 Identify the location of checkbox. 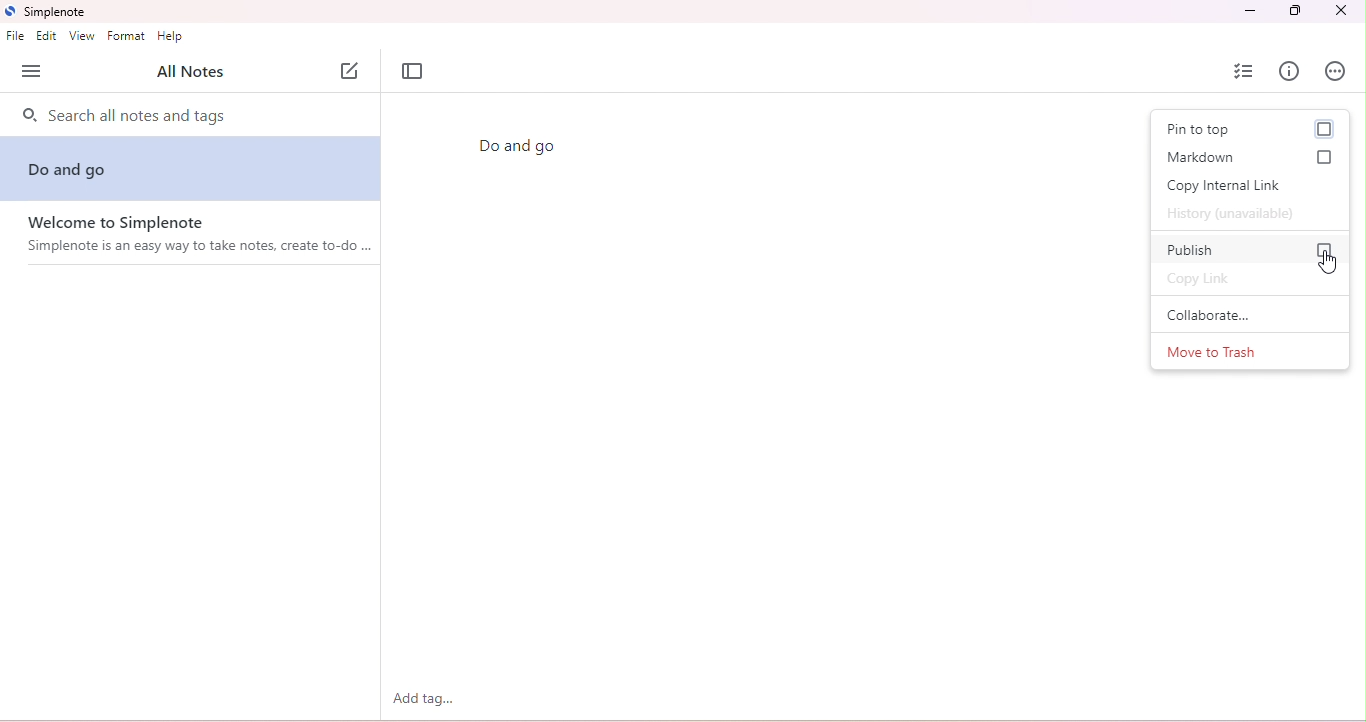
(1324, 128).